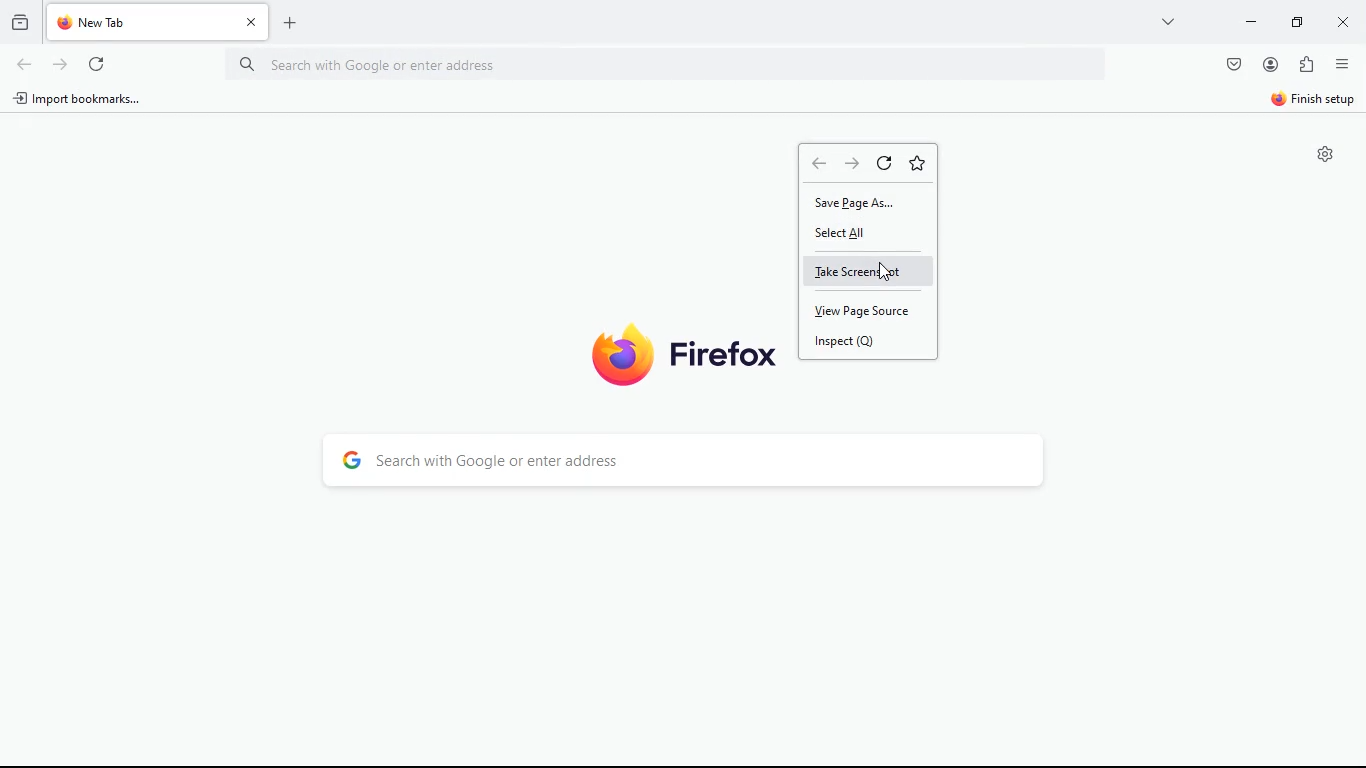  What do you see at coordinates (692, 461) in the screenshot?
I see `search bar` at bounding box center [692, 461].